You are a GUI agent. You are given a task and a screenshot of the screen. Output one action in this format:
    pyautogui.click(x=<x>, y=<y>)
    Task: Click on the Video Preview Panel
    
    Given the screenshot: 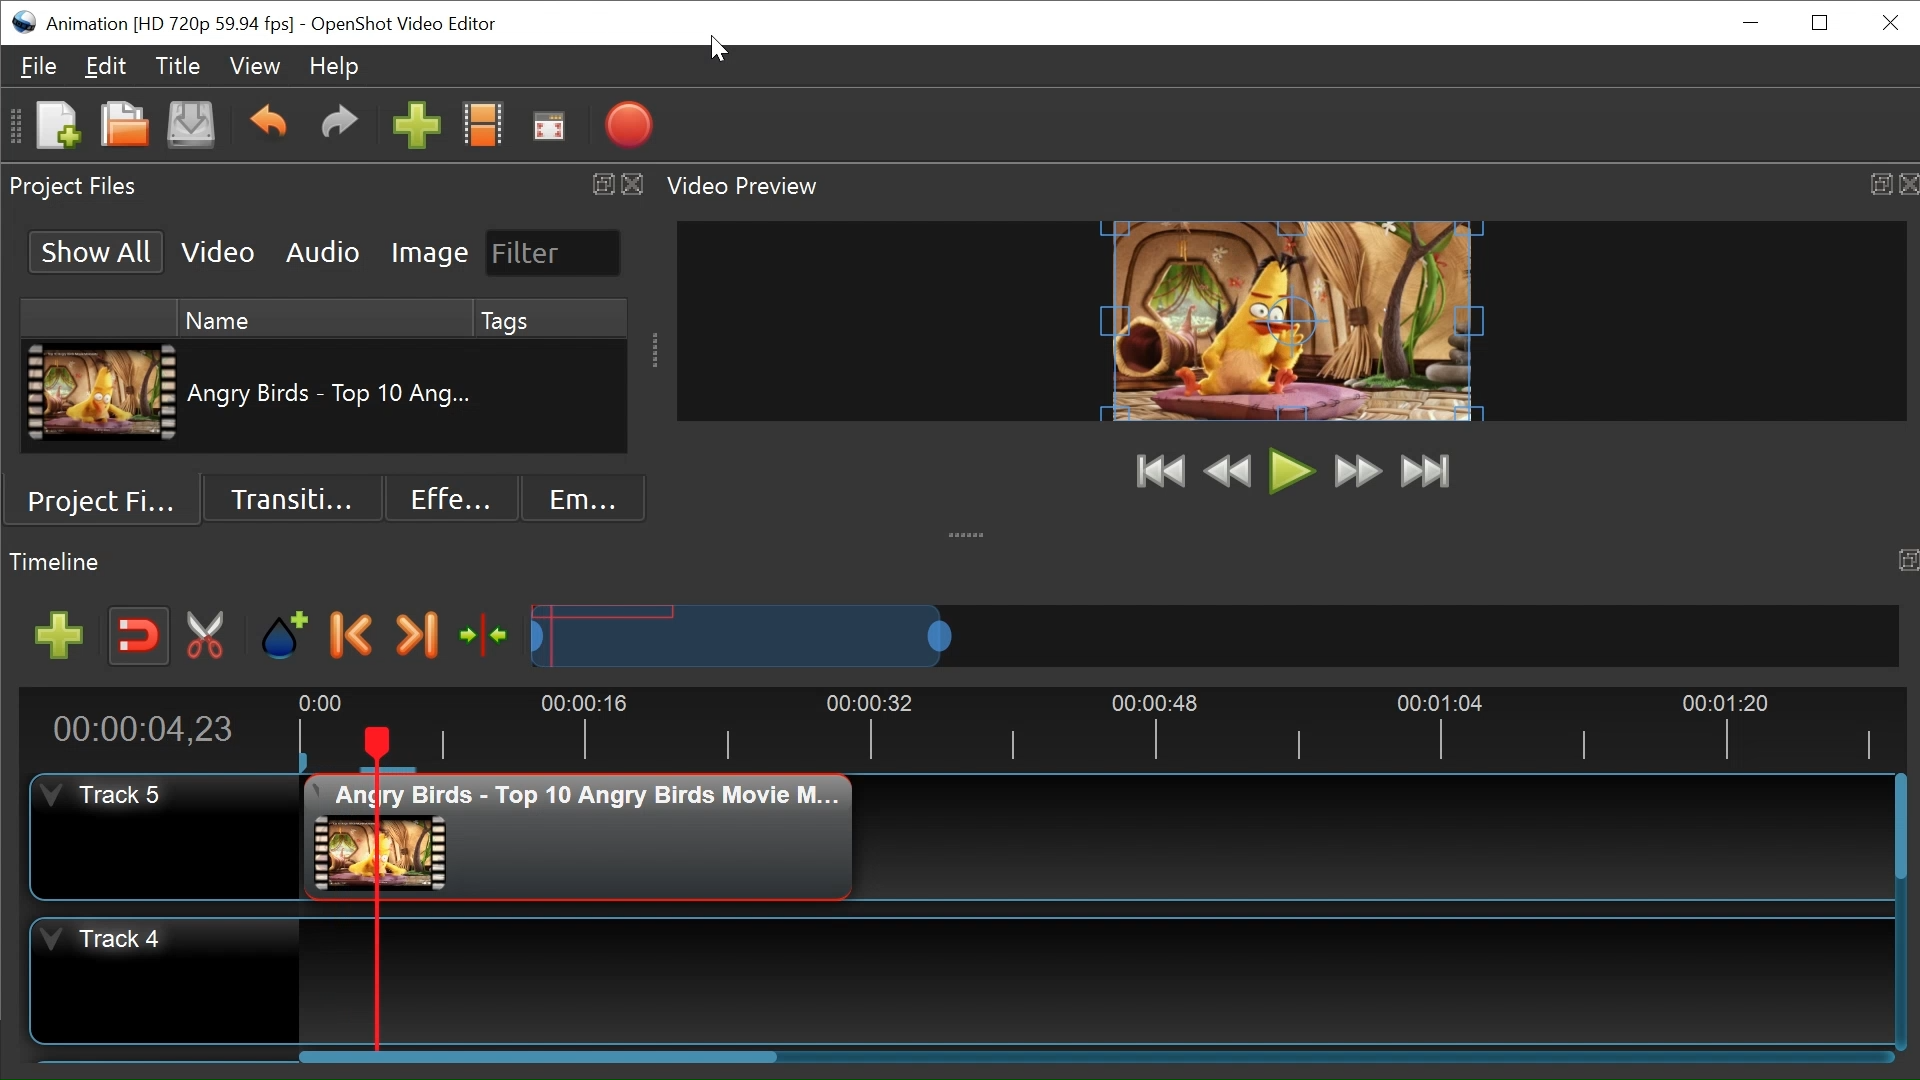 What is the action you would take?
    pyautogui.click(x=1289, y=186)
    